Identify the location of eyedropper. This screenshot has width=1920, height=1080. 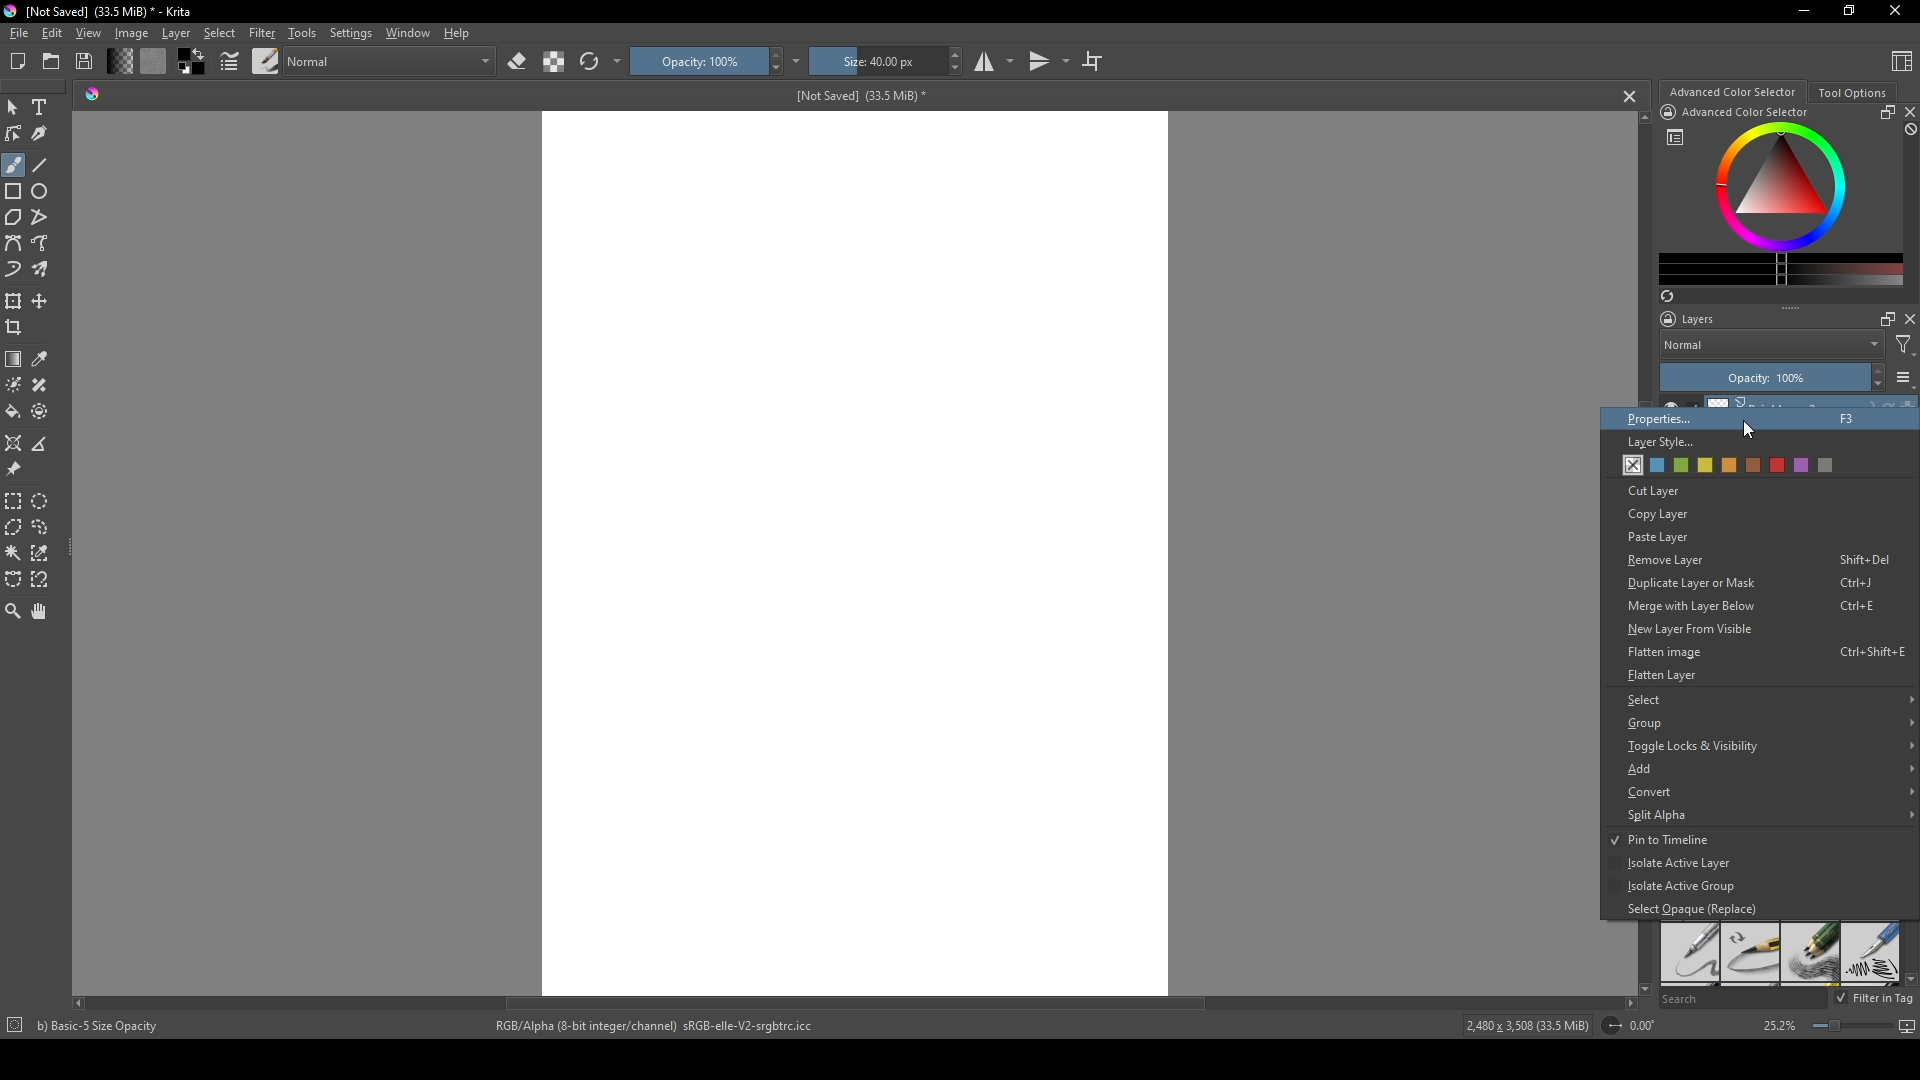
(42, 359).